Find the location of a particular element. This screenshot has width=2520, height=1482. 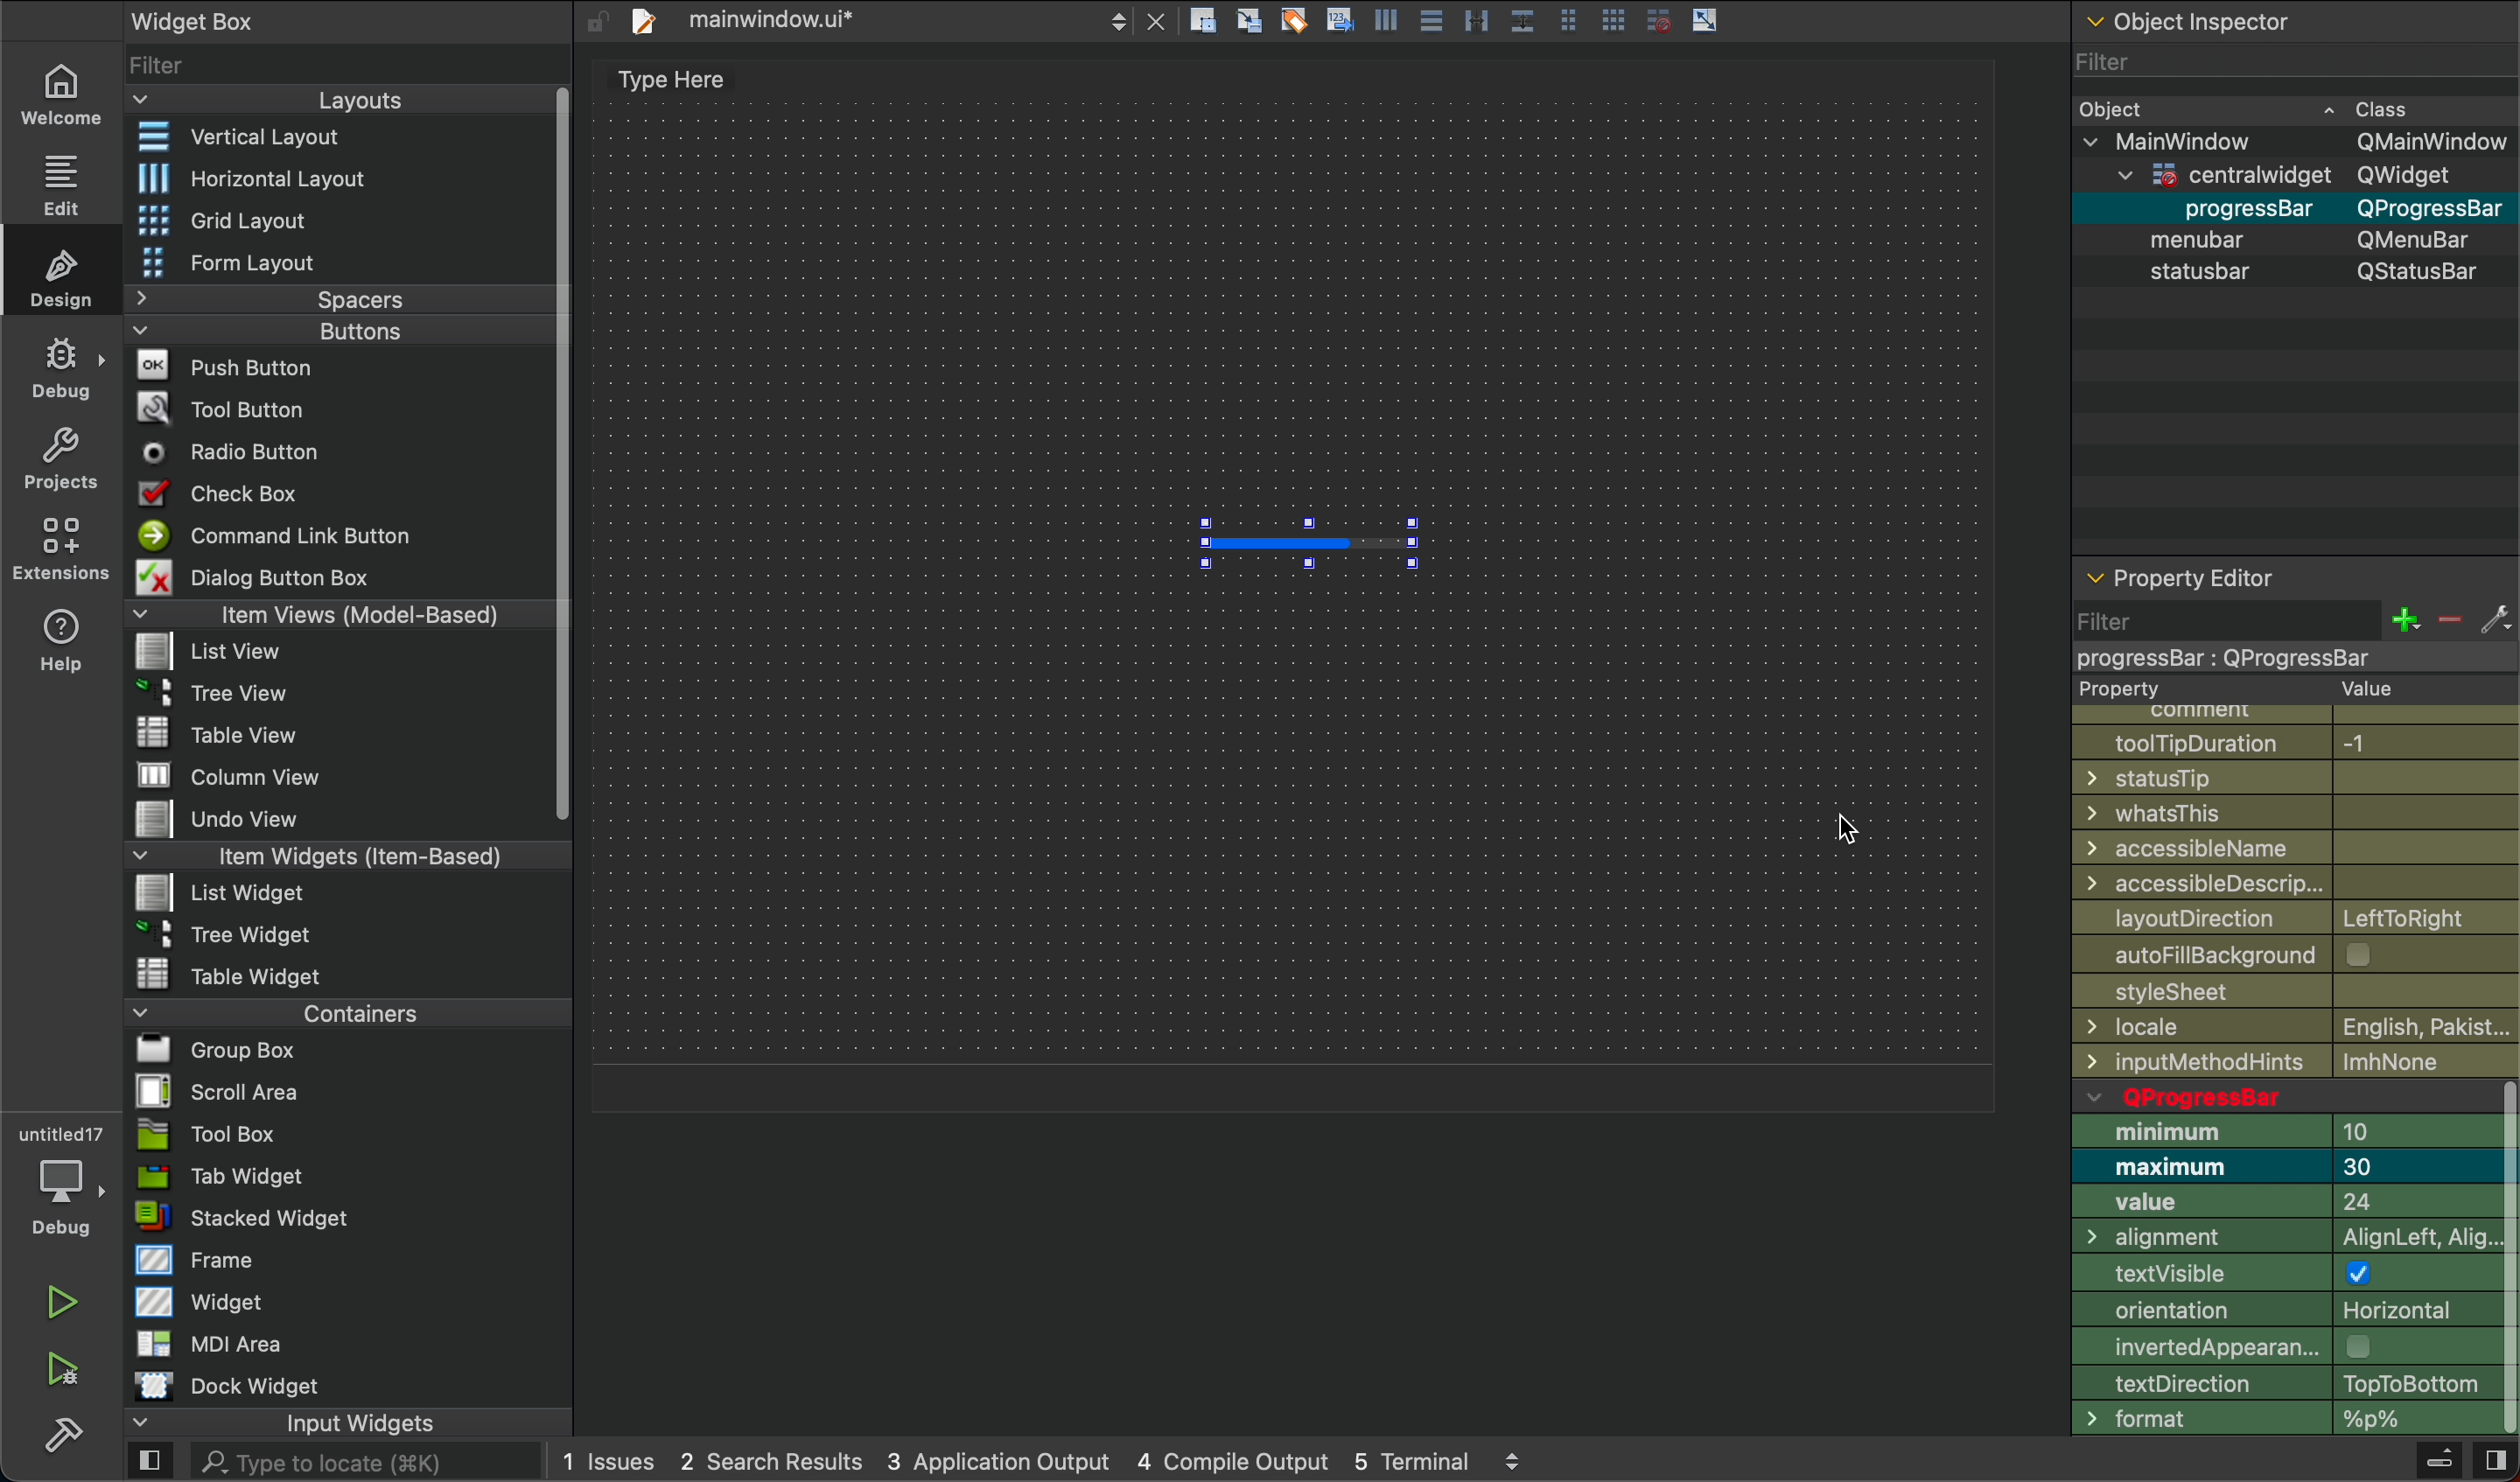

Orientation  is located at coordinates (2281, 1314).